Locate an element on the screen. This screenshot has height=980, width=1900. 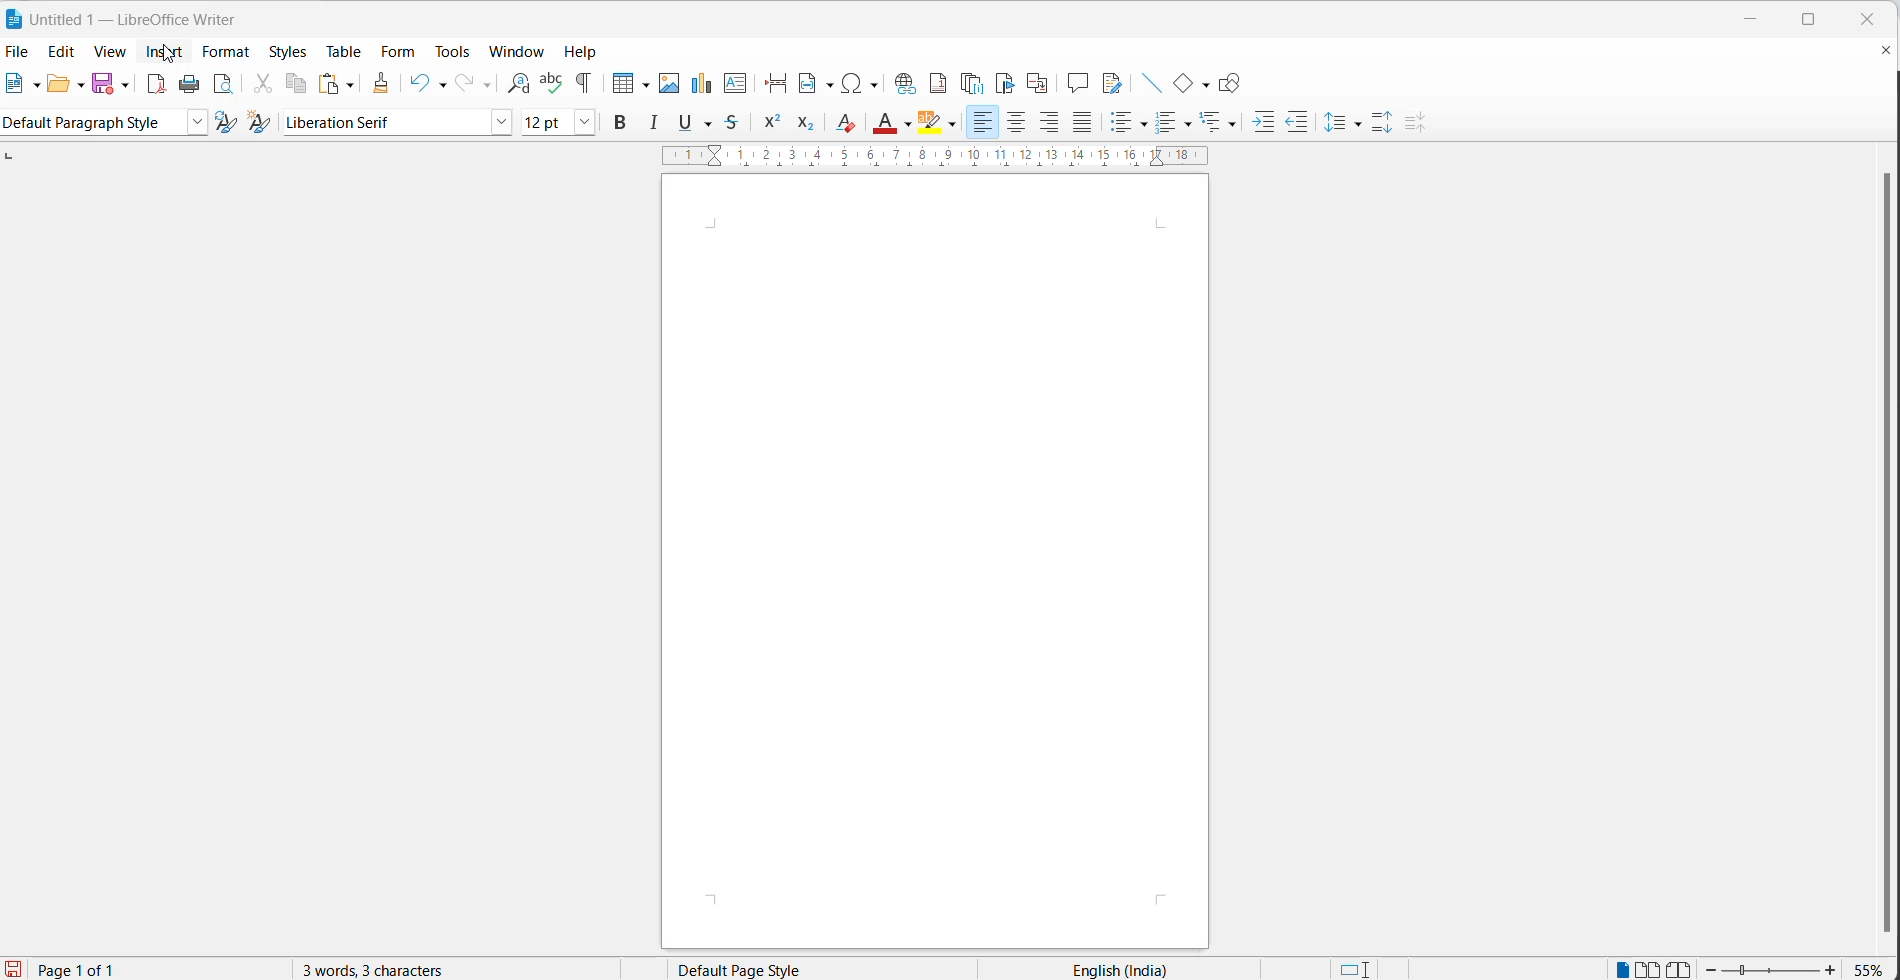
strikethrough is located at coordinates (737, 122).